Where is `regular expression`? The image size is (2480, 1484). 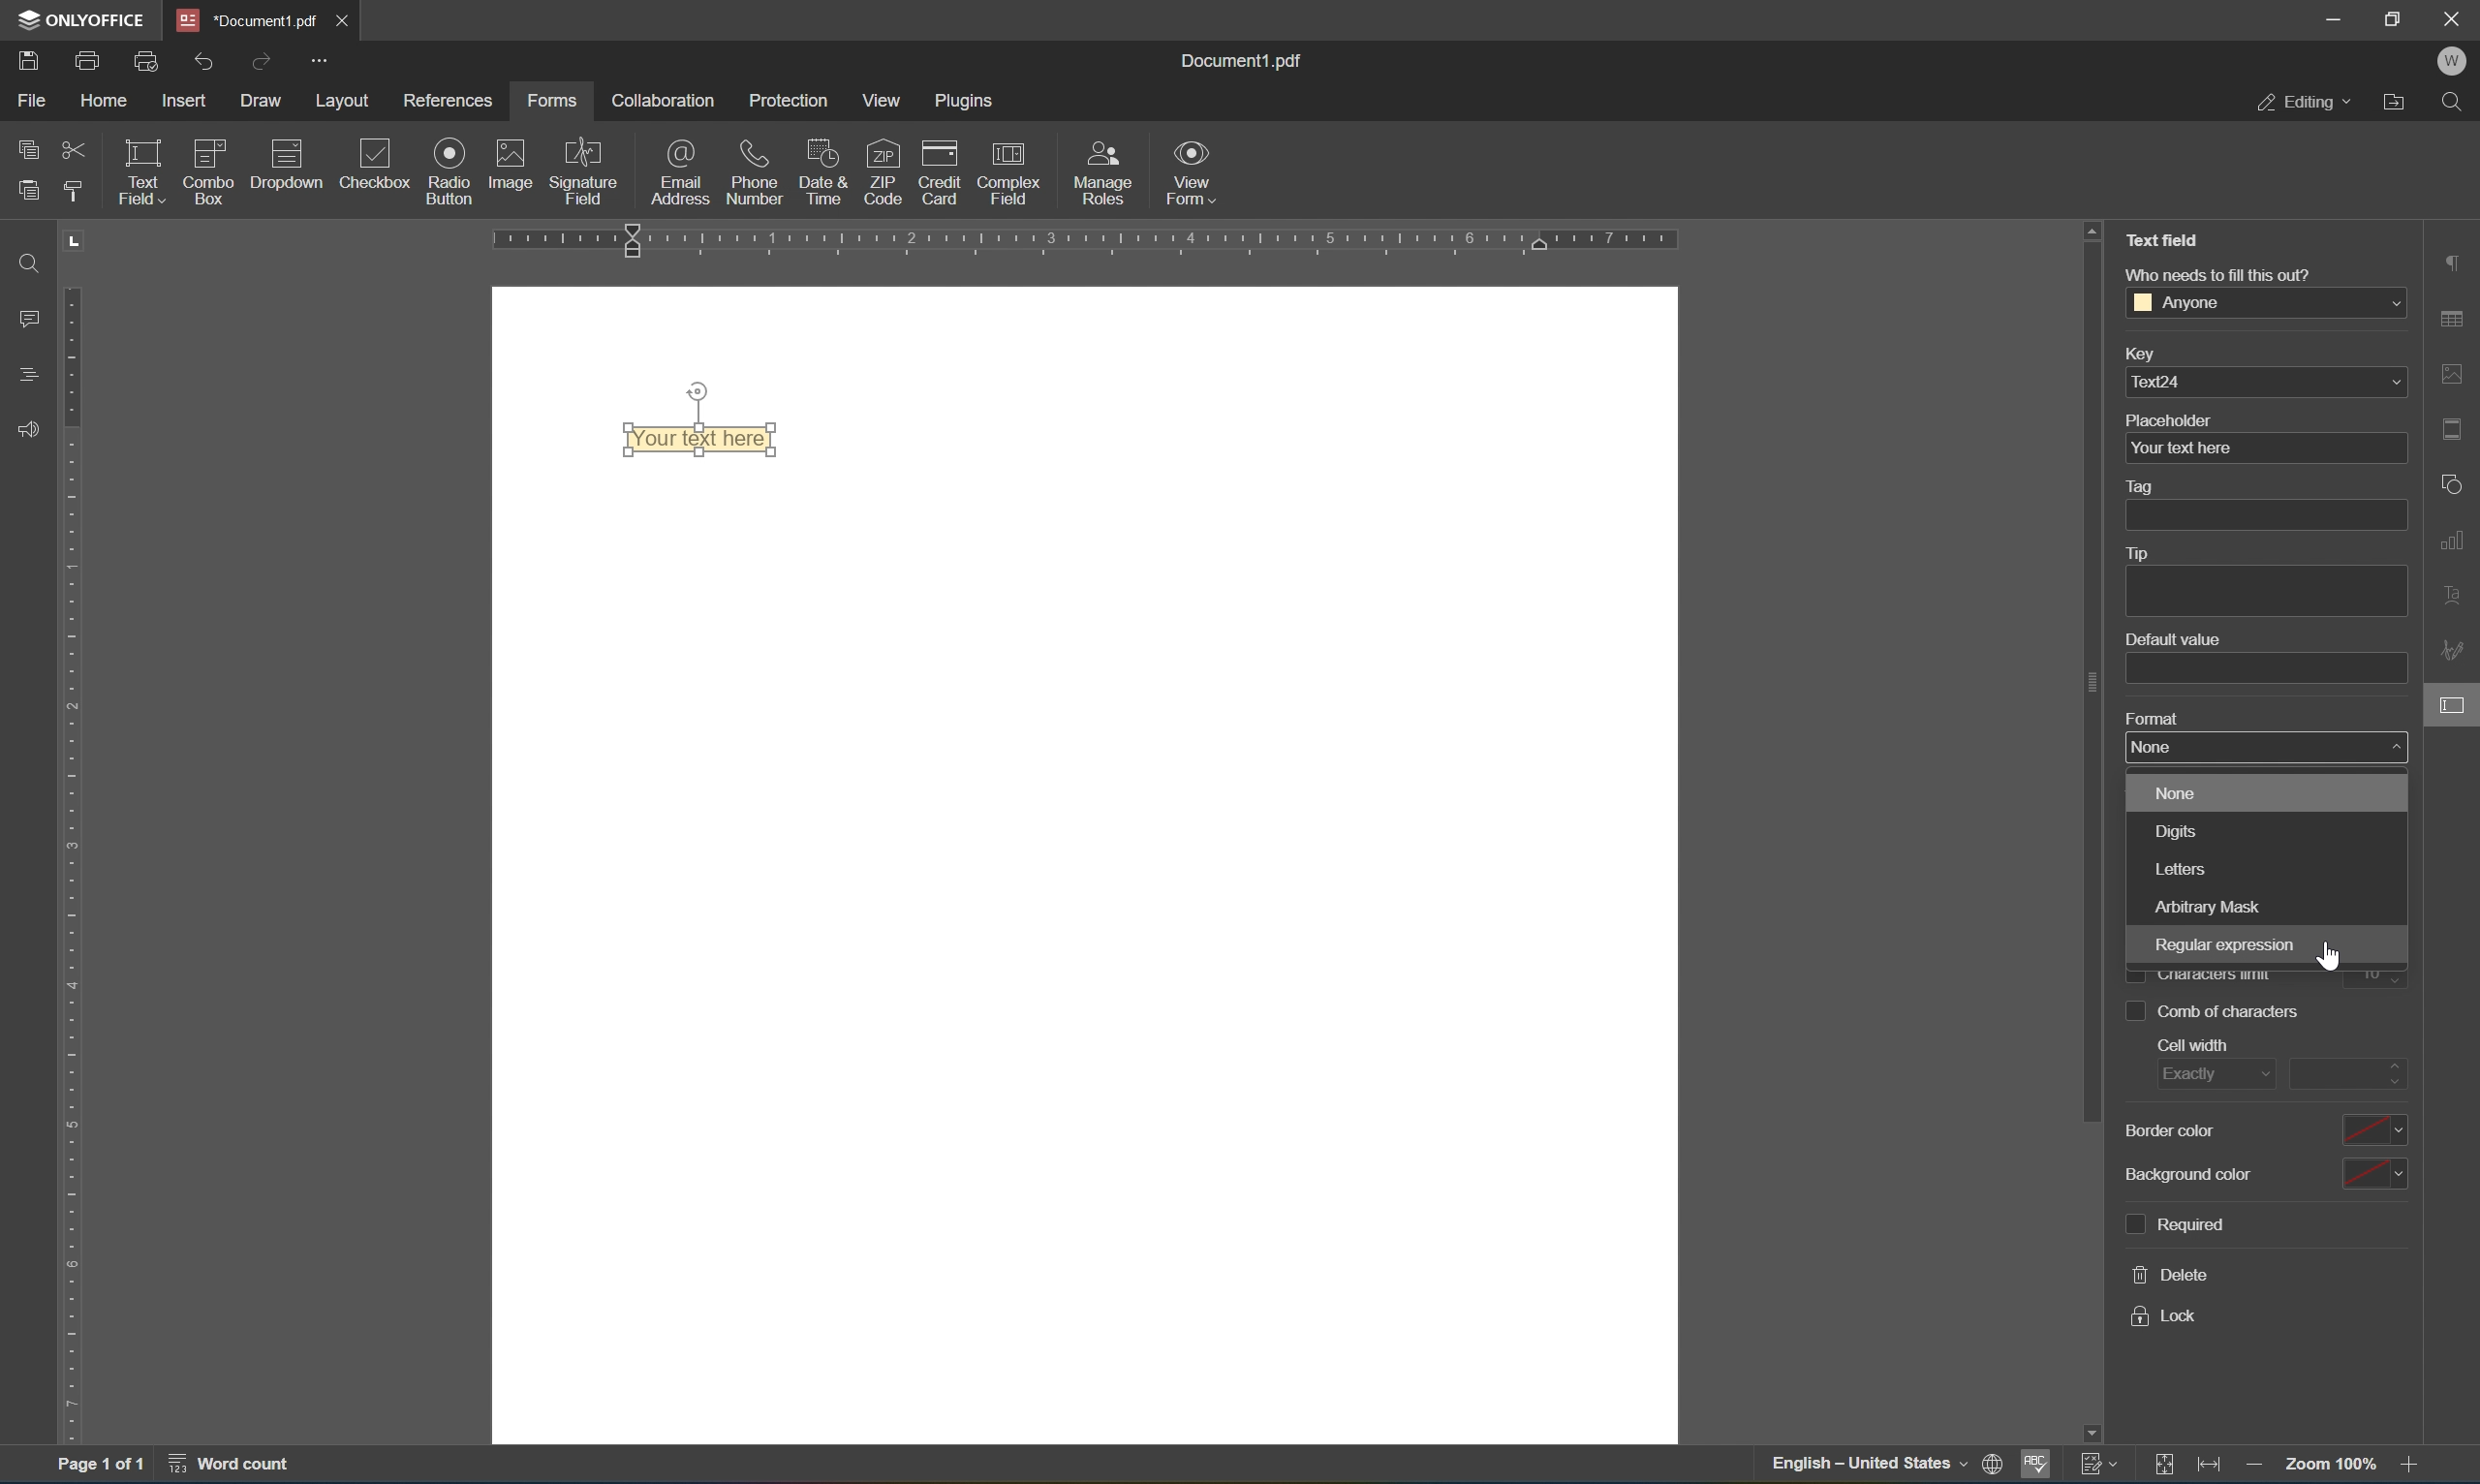 regular expression is located at coordinates (2265, 948).